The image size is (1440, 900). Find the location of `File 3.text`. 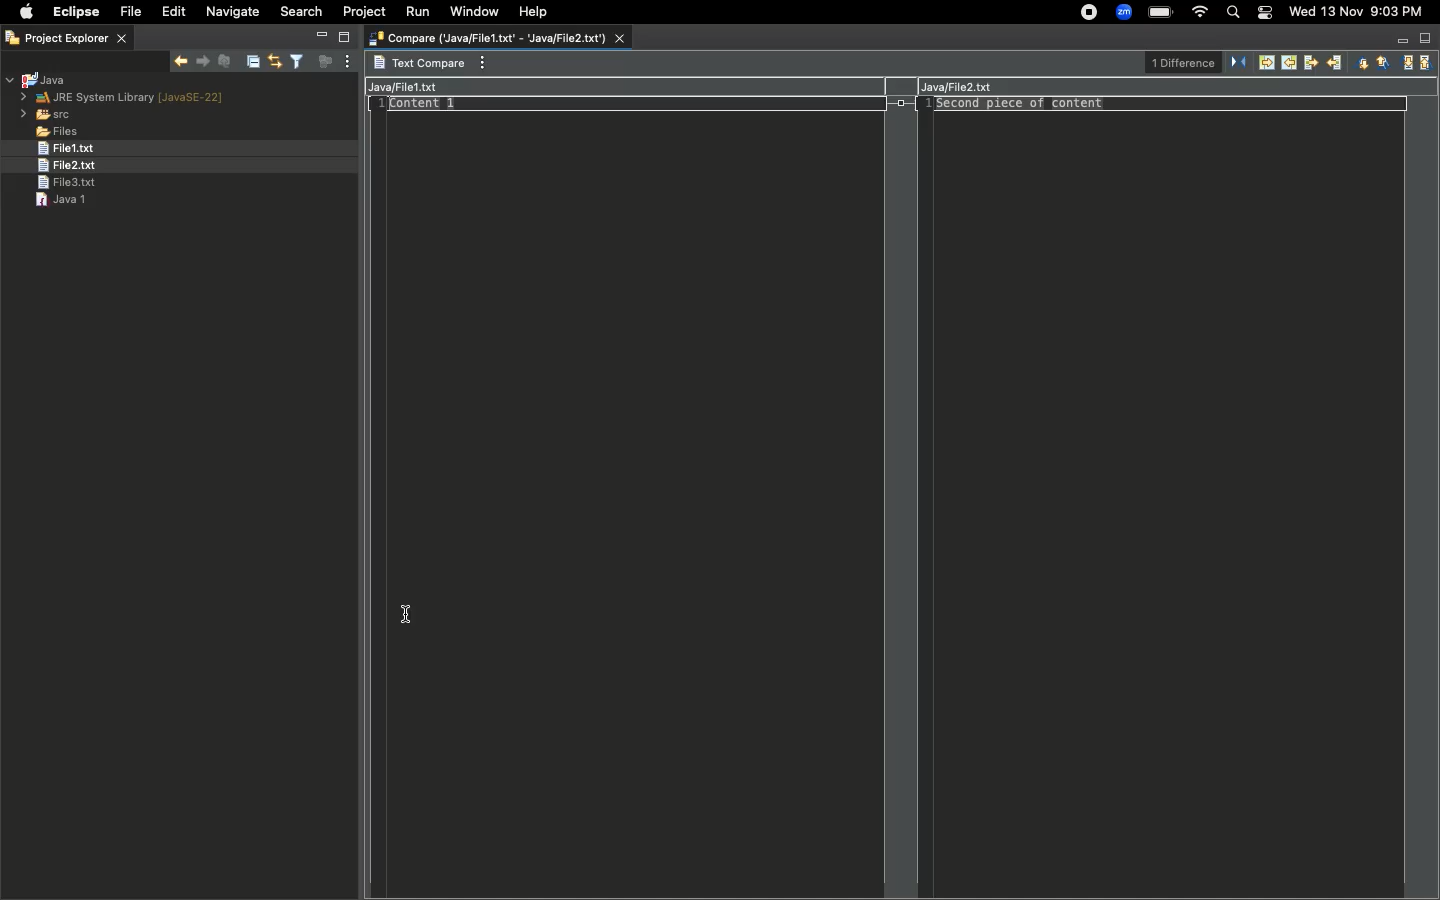

File 3.text is located at coordinates (62, 183).